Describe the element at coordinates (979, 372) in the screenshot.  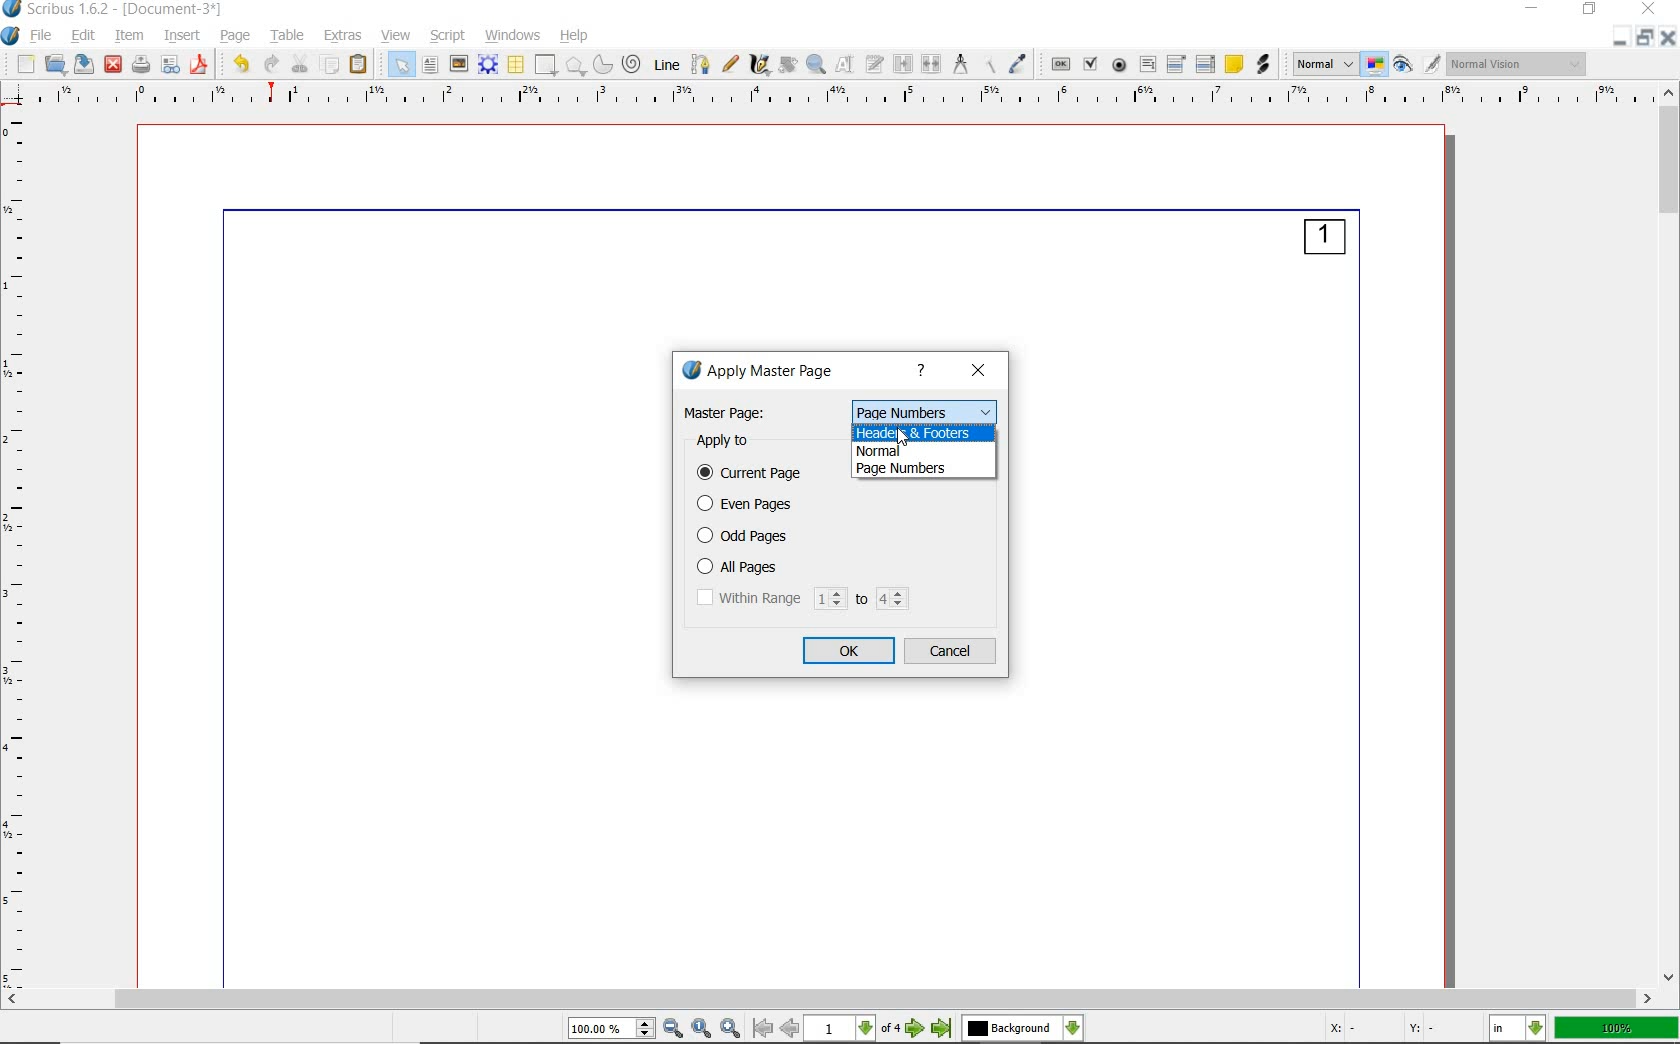
I see `close` at that location.